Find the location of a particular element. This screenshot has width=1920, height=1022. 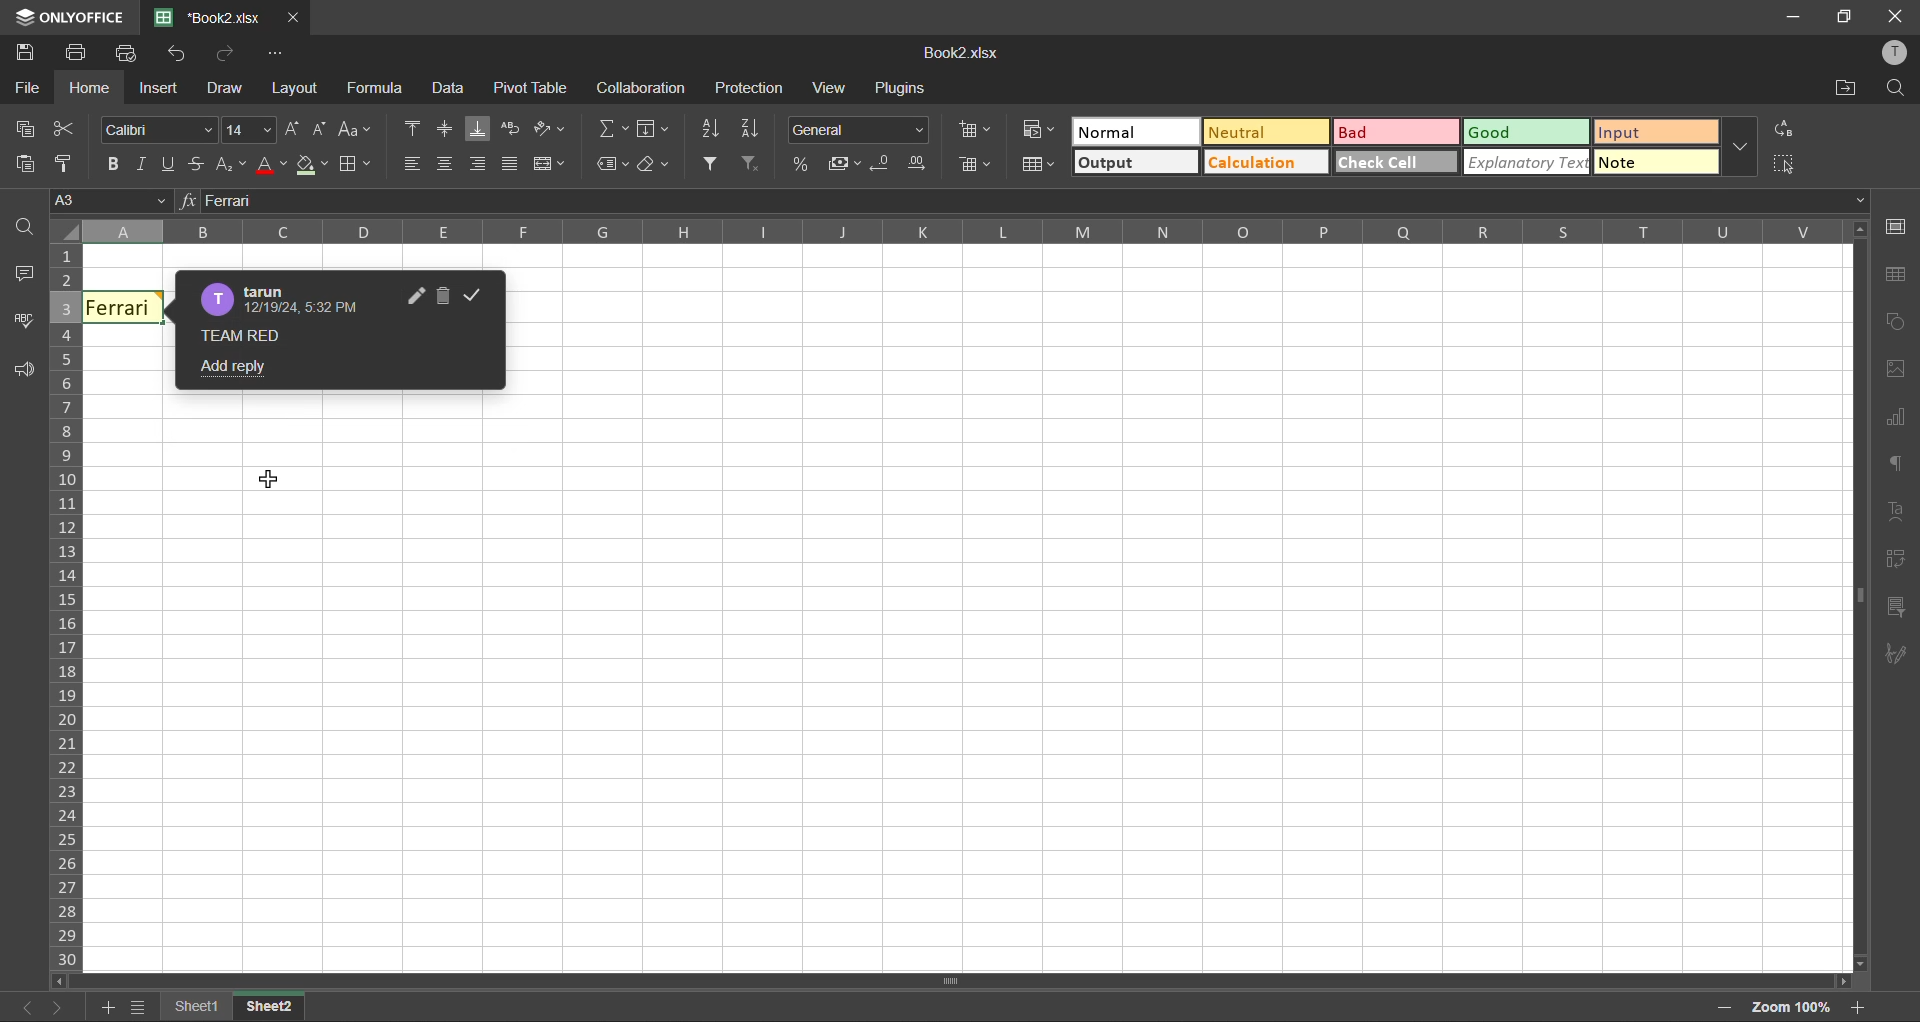

comments is located at coordinates (25, 279).